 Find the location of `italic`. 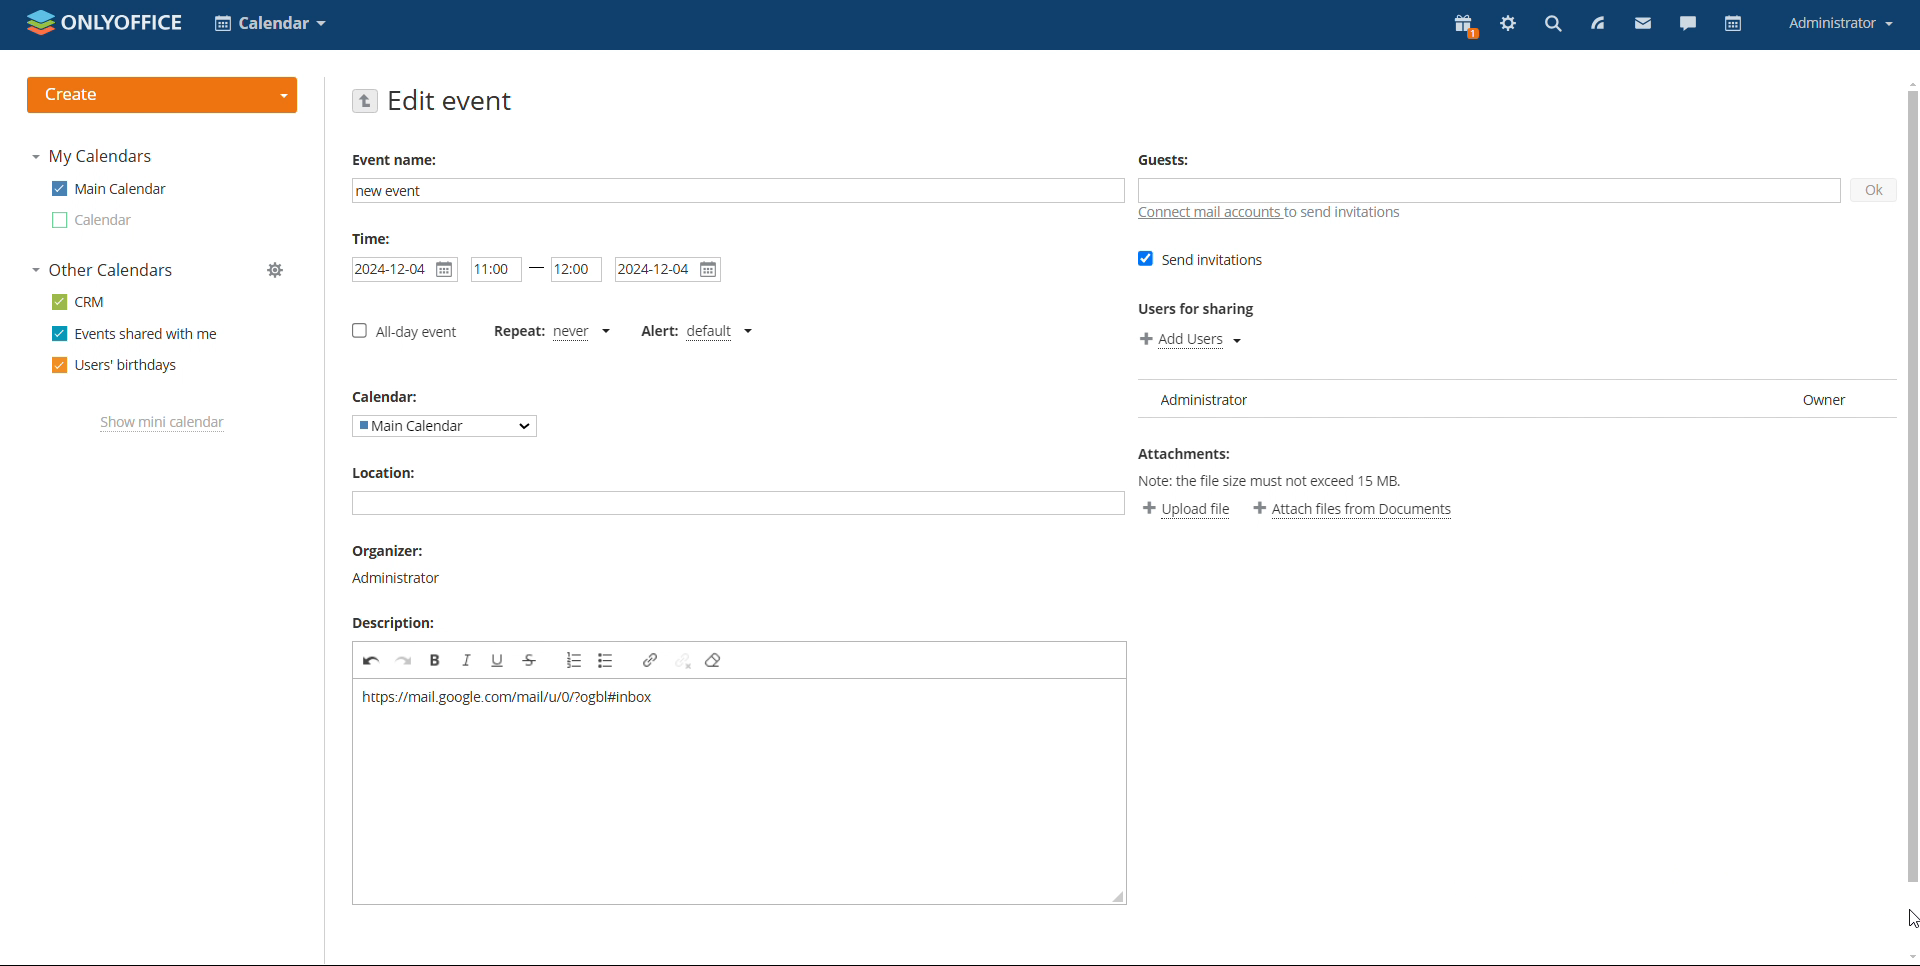

italic is located at coordinates (466, 660).